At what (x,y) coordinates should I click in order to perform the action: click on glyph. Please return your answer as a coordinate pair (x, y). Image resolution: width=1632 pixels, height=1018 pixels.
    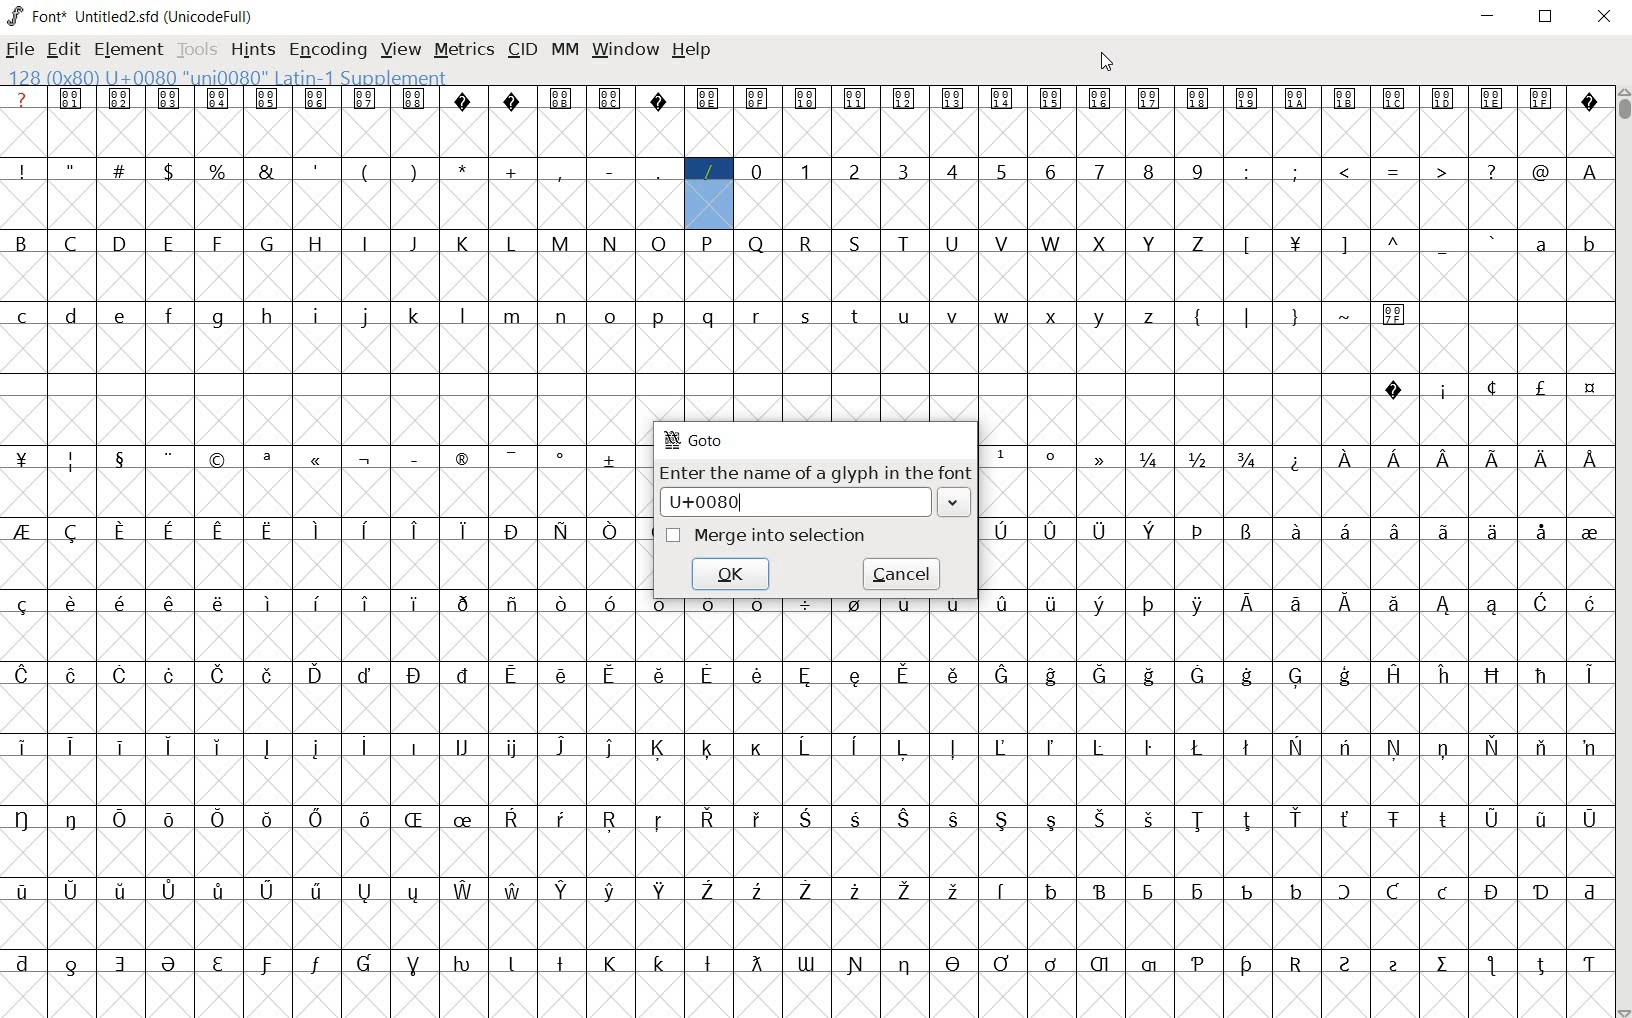
    Looking at the image, I should click on (366, 675).